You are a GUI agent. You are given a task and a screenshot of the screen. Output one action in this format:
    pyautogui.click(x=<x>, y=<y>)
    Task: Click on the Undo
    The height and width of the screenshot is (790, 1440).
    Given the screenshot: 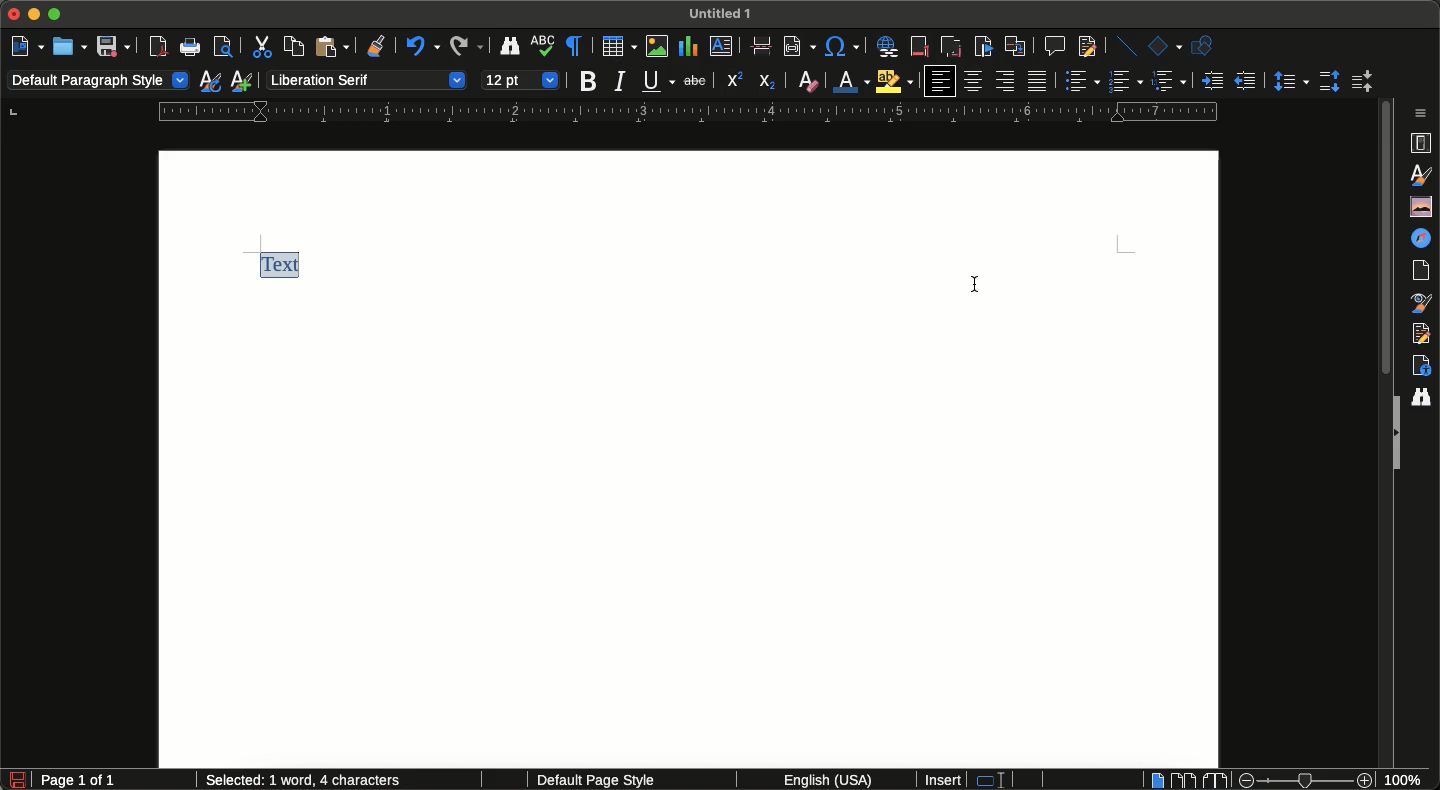 What is the action you would take?
    pyautogui.click(x=420, y=49)
    